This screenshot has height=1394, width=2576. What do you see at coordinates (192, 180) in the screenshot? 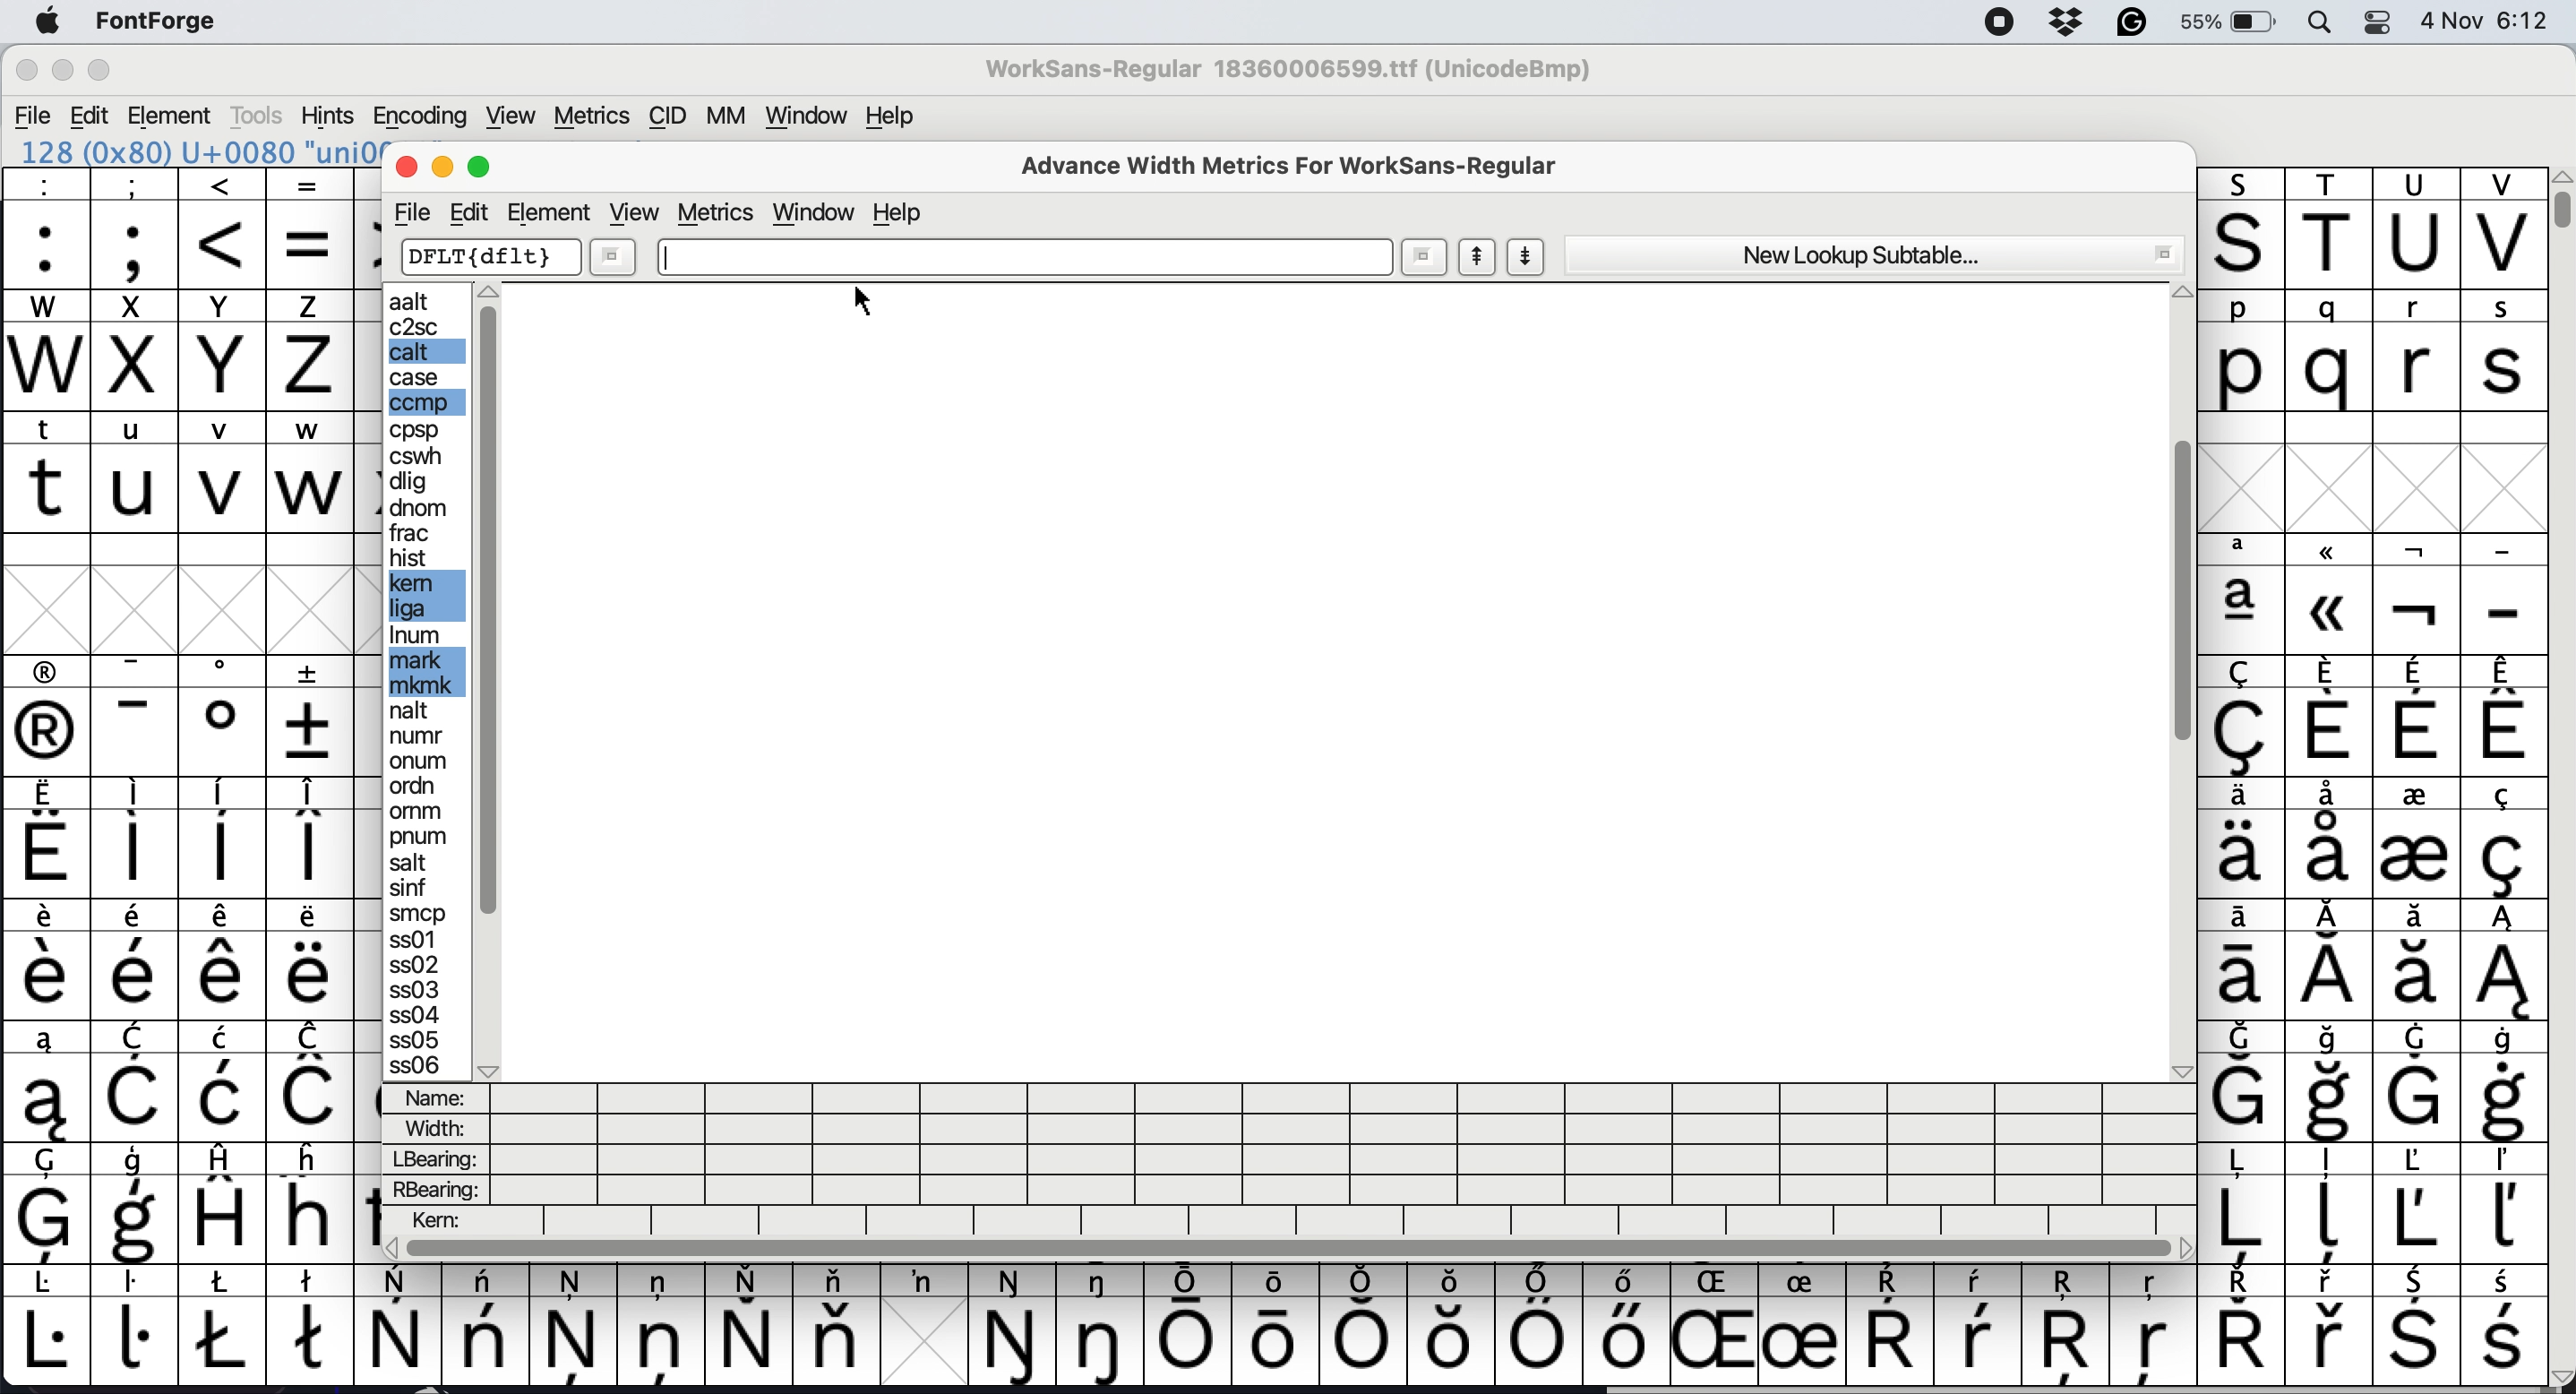
I see `special characters` at bounding box center [192, 180].